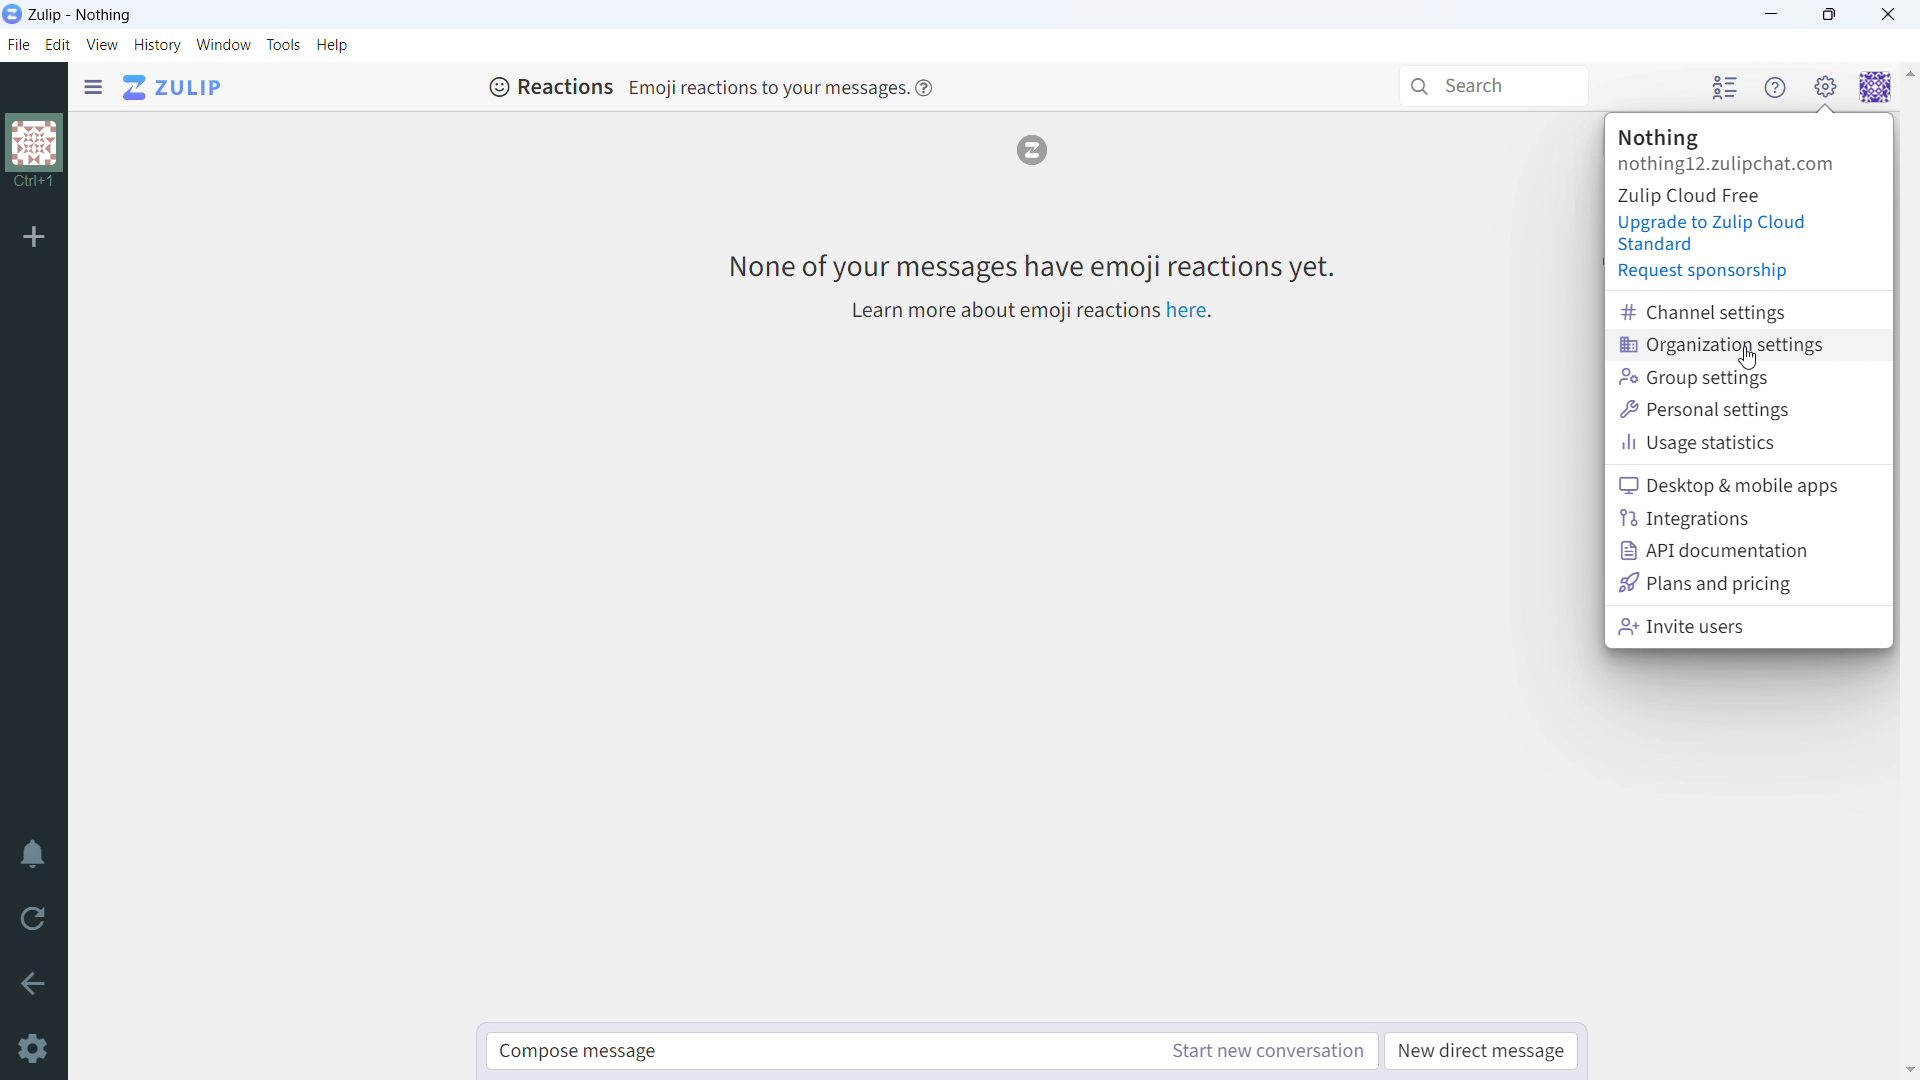 This screenshot has height=1080, width=1920. What do you see at coordinates (1659, 138) in the screenshot?
I see `organization` at bounding box center [1659, 138].